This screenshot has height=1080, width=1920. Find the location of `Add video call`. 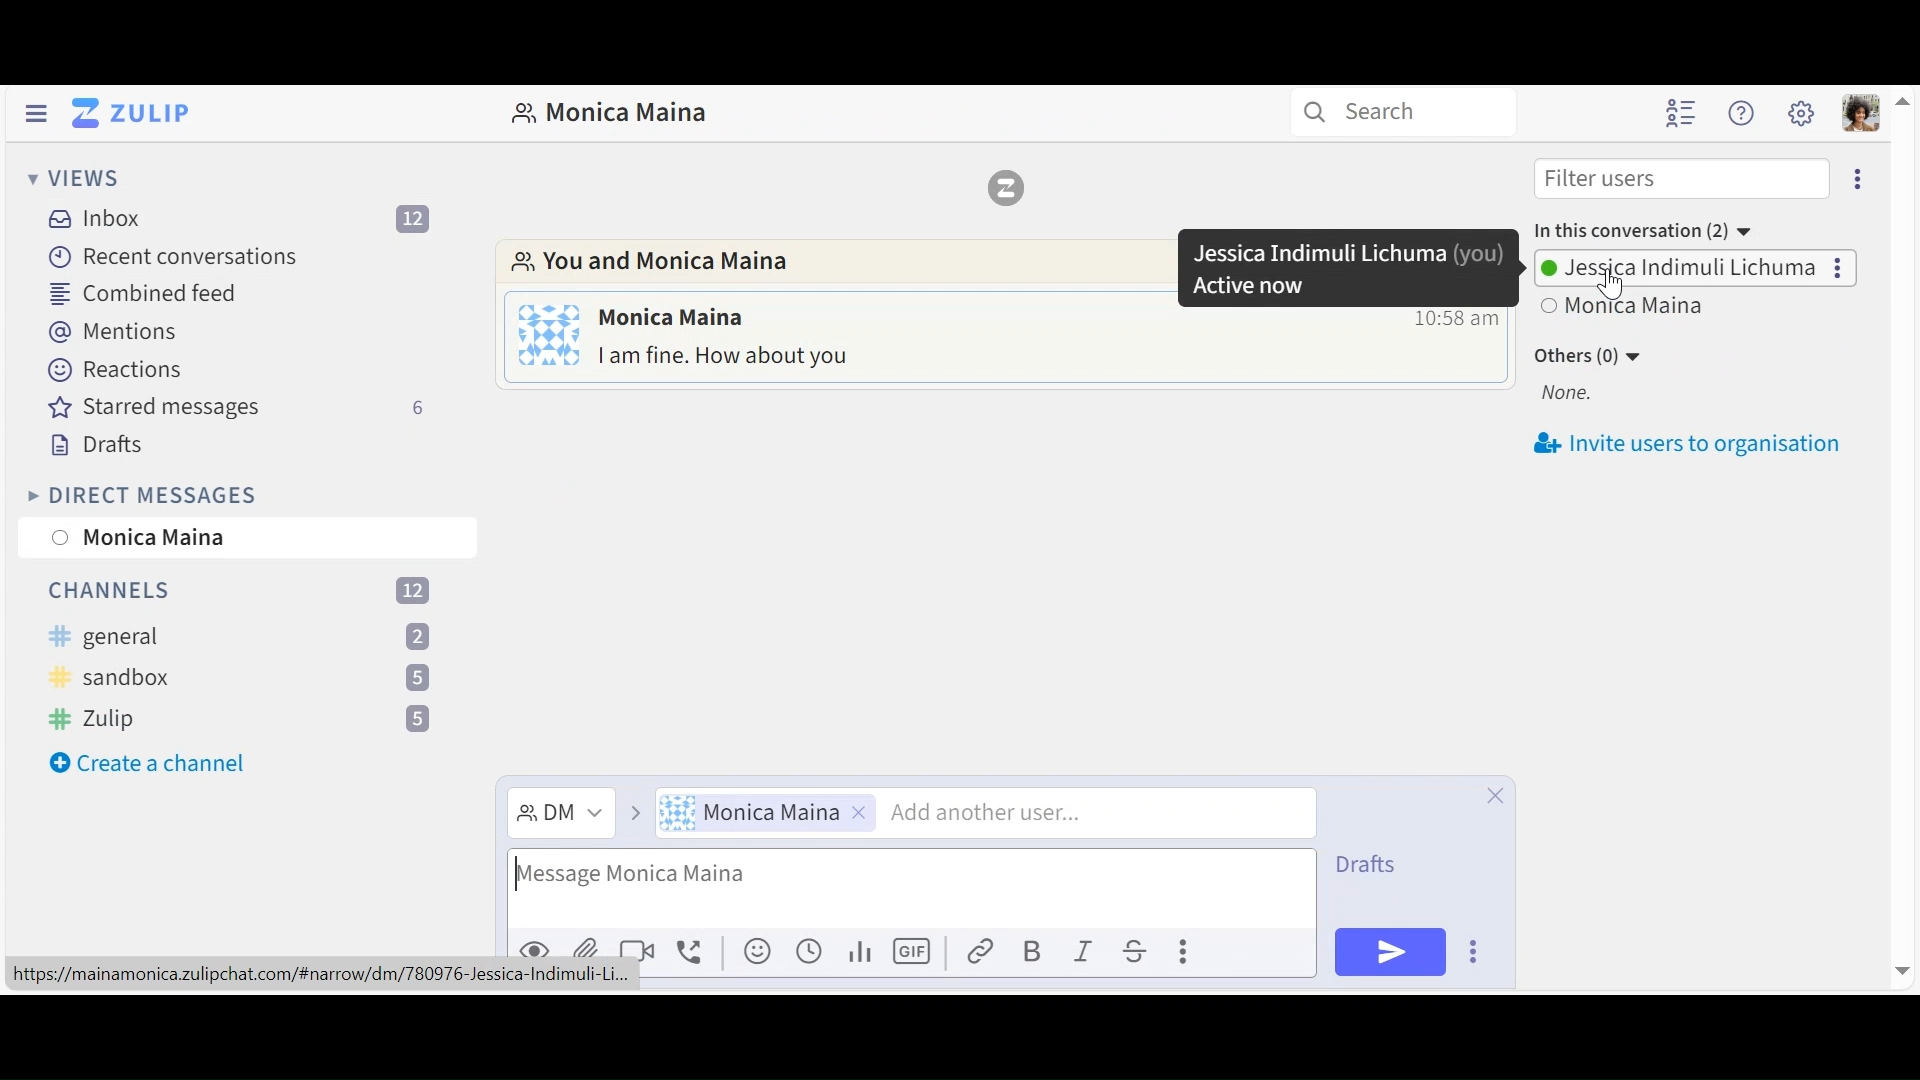

Add video call is located at coordinates (641, 948).